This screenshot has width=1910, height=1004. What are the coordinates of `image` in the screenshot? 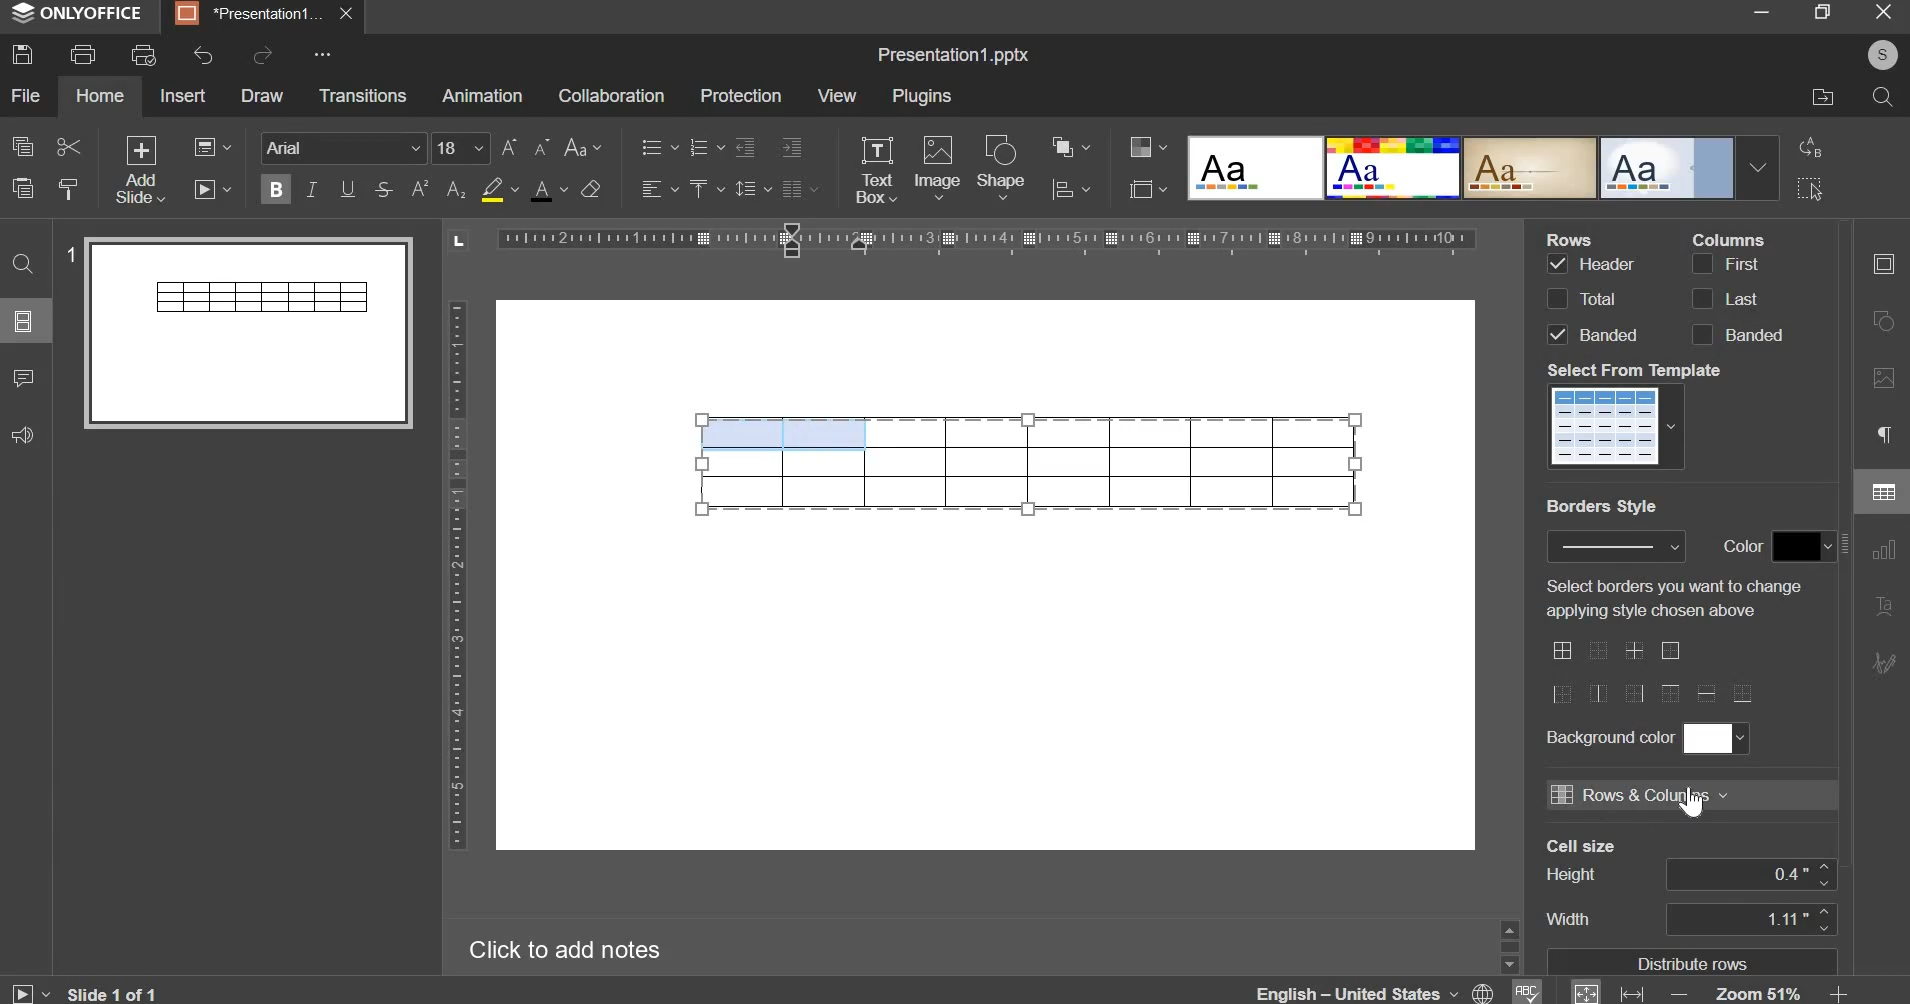 It's located at (937, 166).